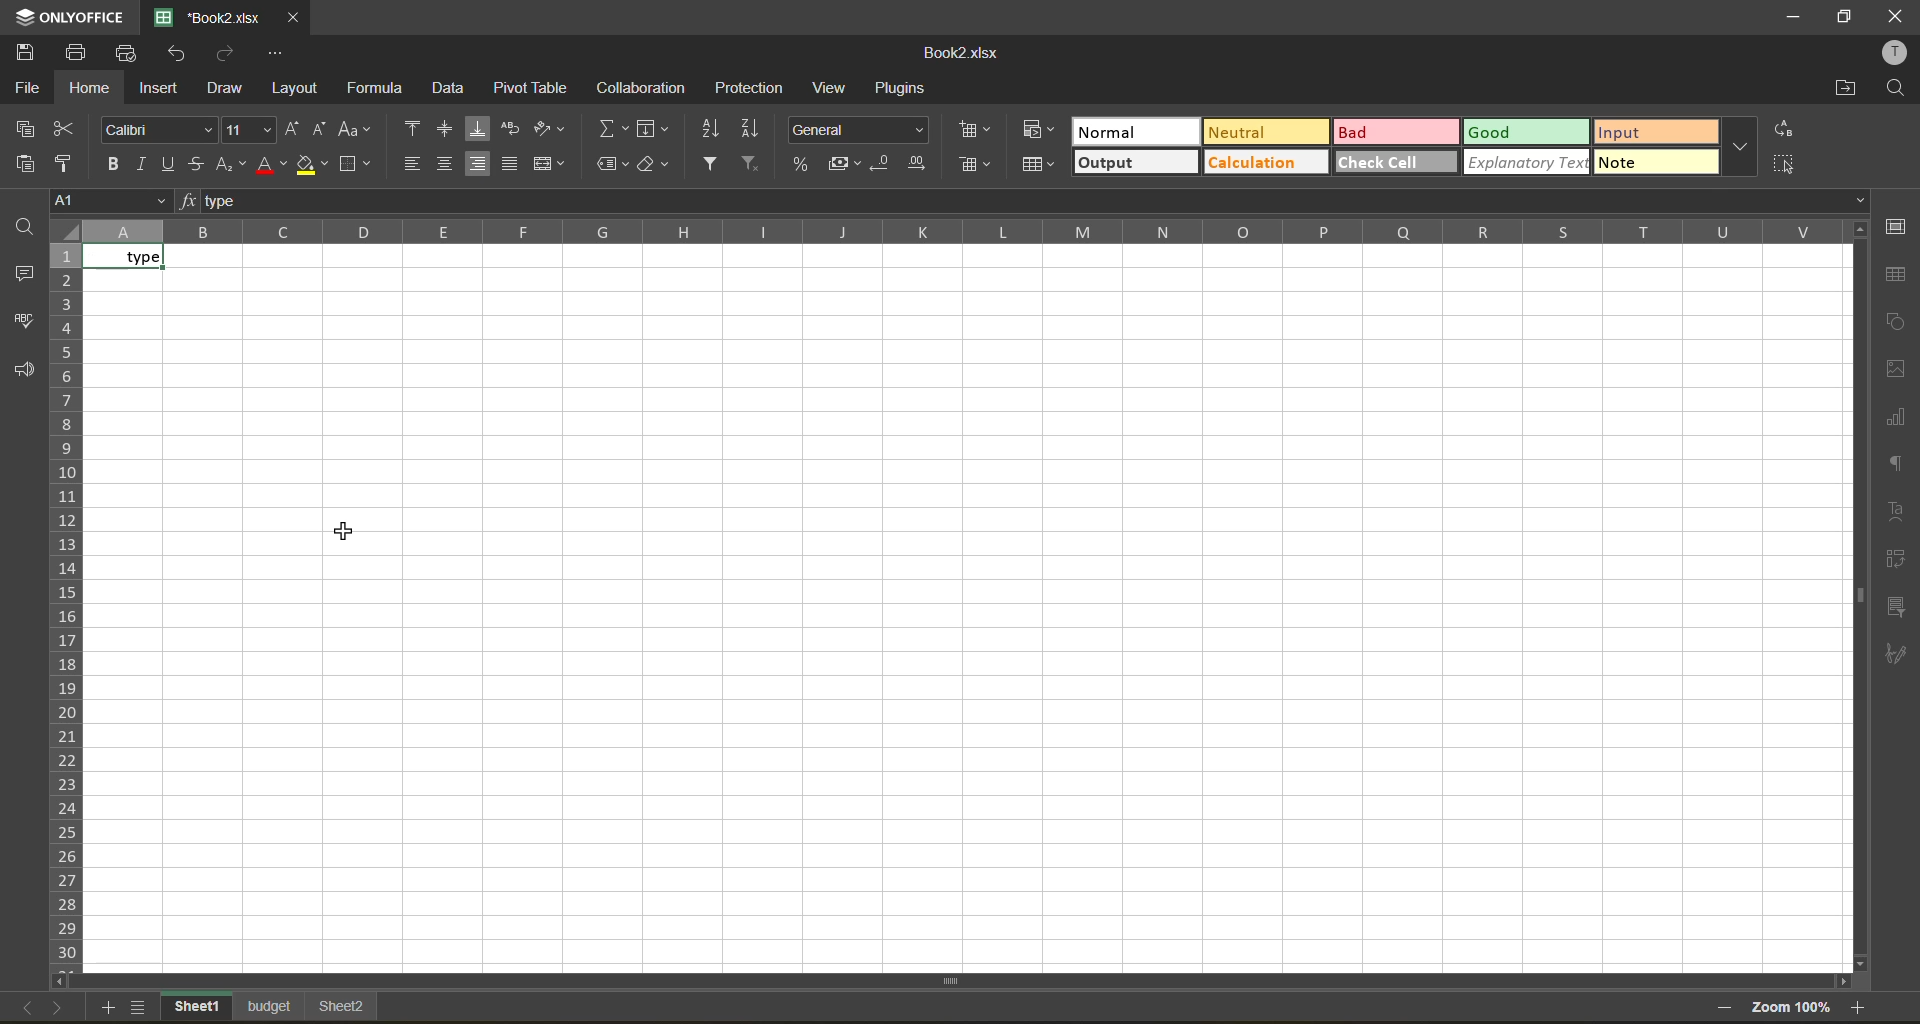 The image size is (1920, 1024). Describe the element at coordinates (319, 132) in the screenshot. I see `decrement size` at that location.